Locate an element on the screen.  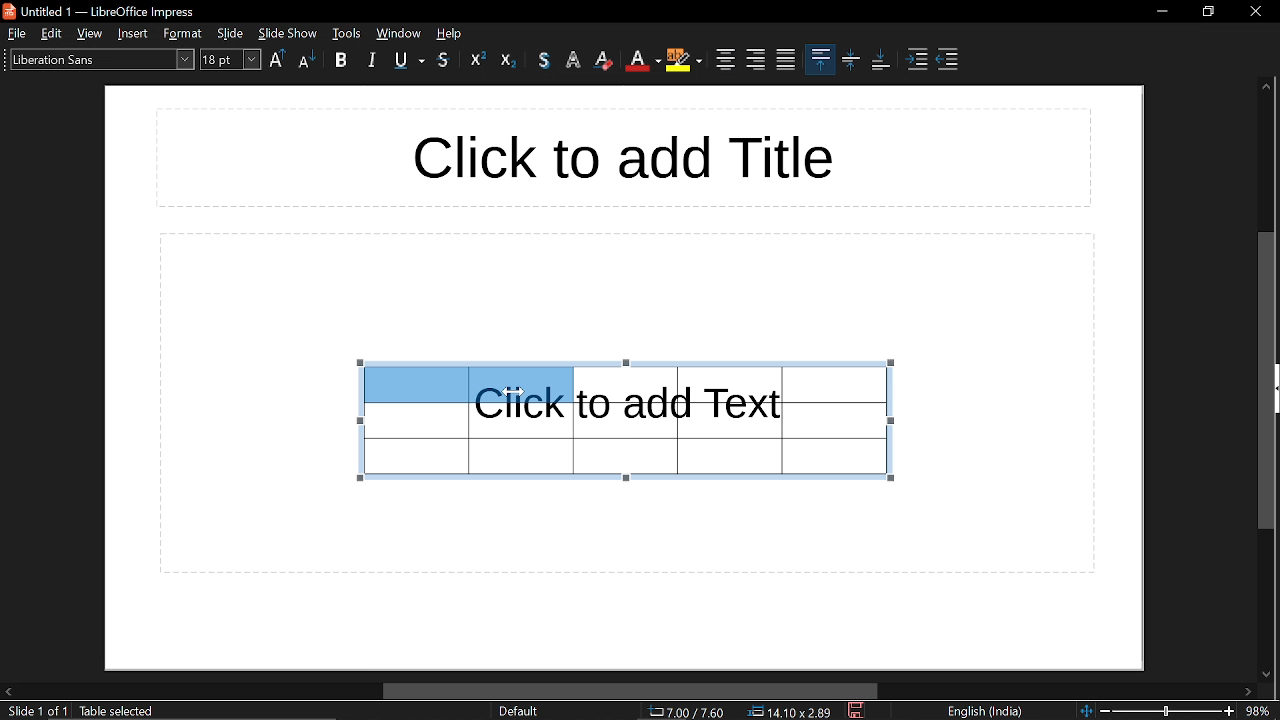
cursor is located at coordinates (512, 392).